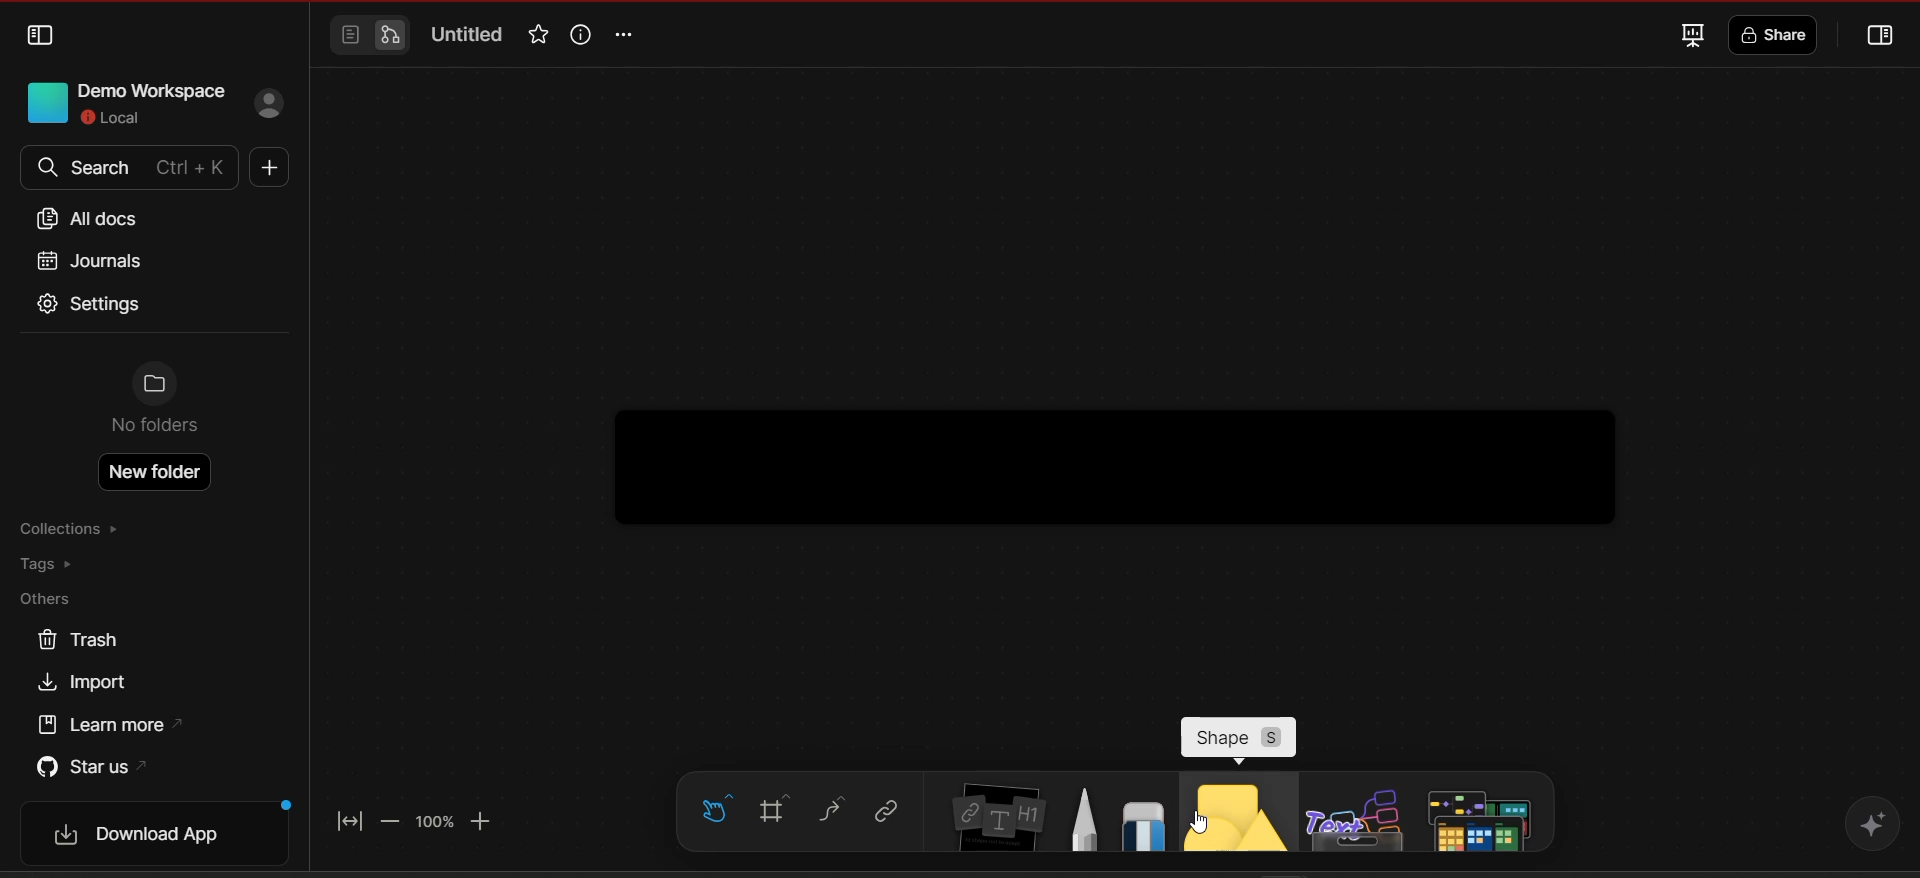 Image resolution: width=1920 pixels, height=878 pixels. What do you see at coordinates (1872, 822) in the screenshot?
I see `affine AI` at bounding box center [1872, 822].